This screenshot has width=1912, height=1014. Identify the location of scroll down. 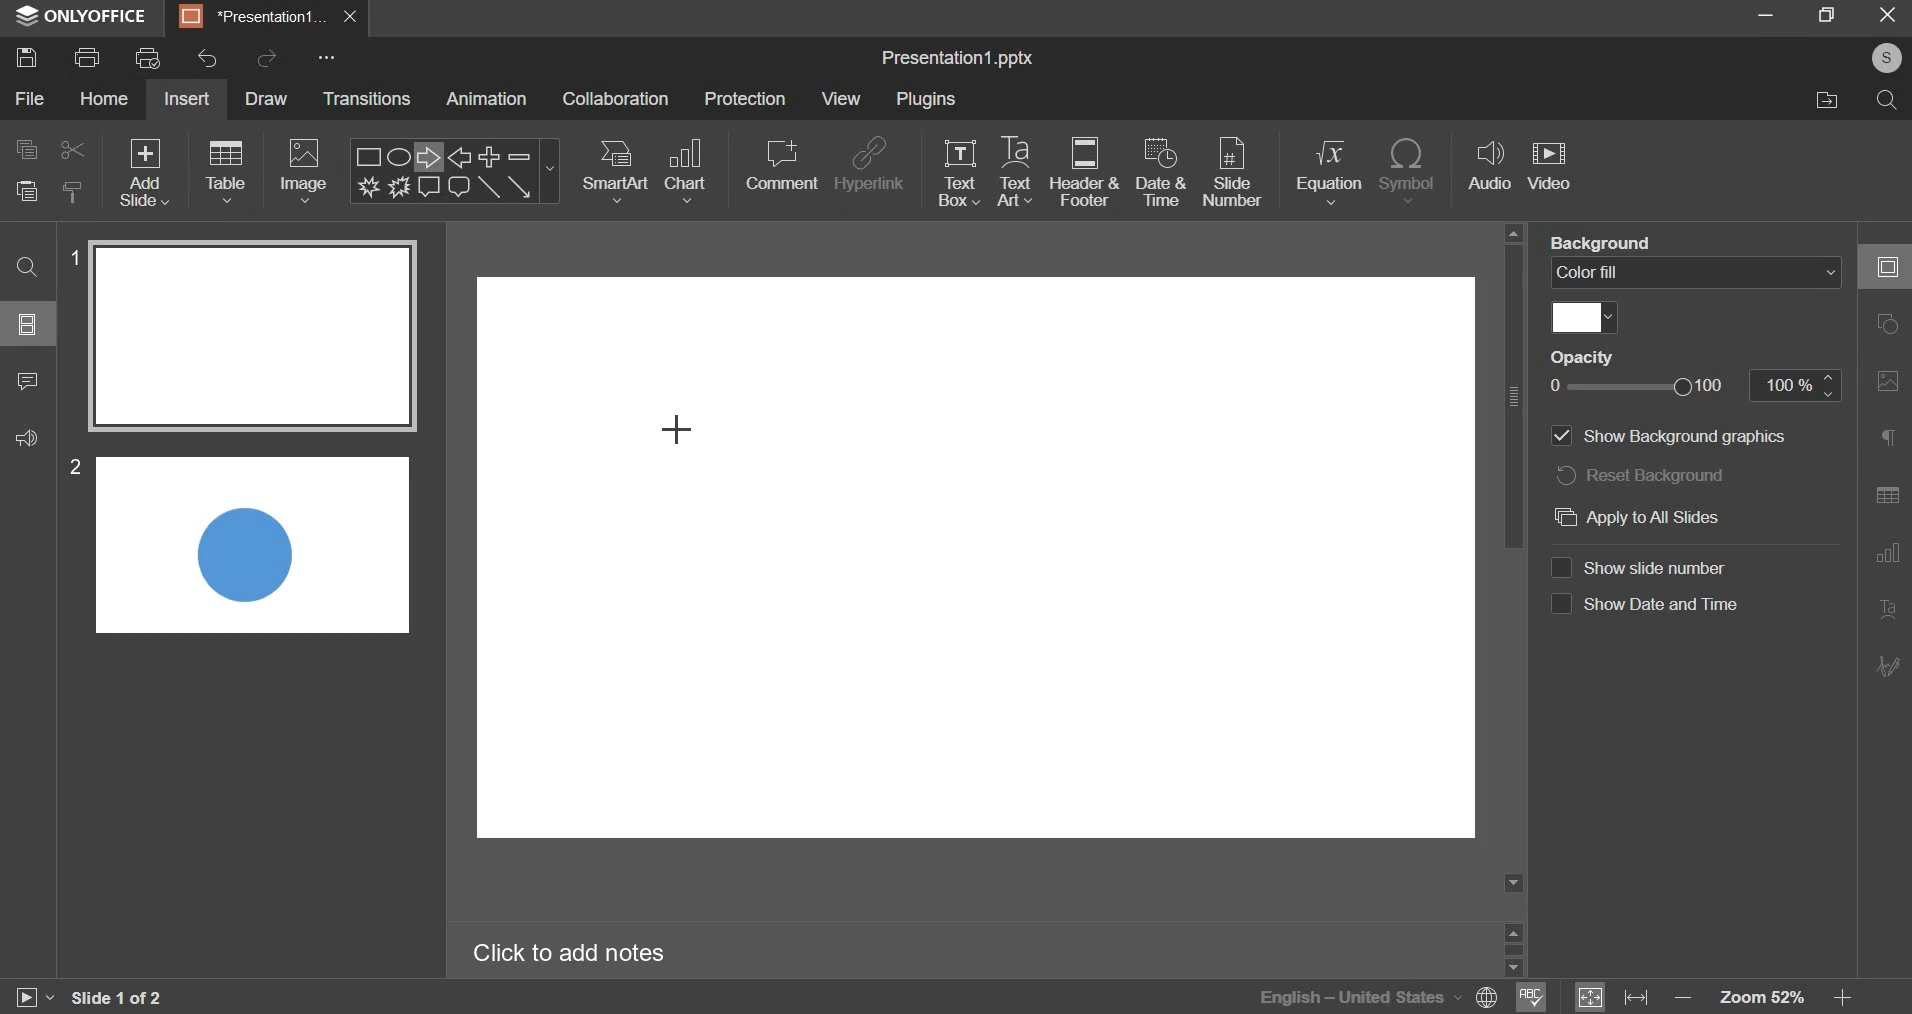
(1515, 883).